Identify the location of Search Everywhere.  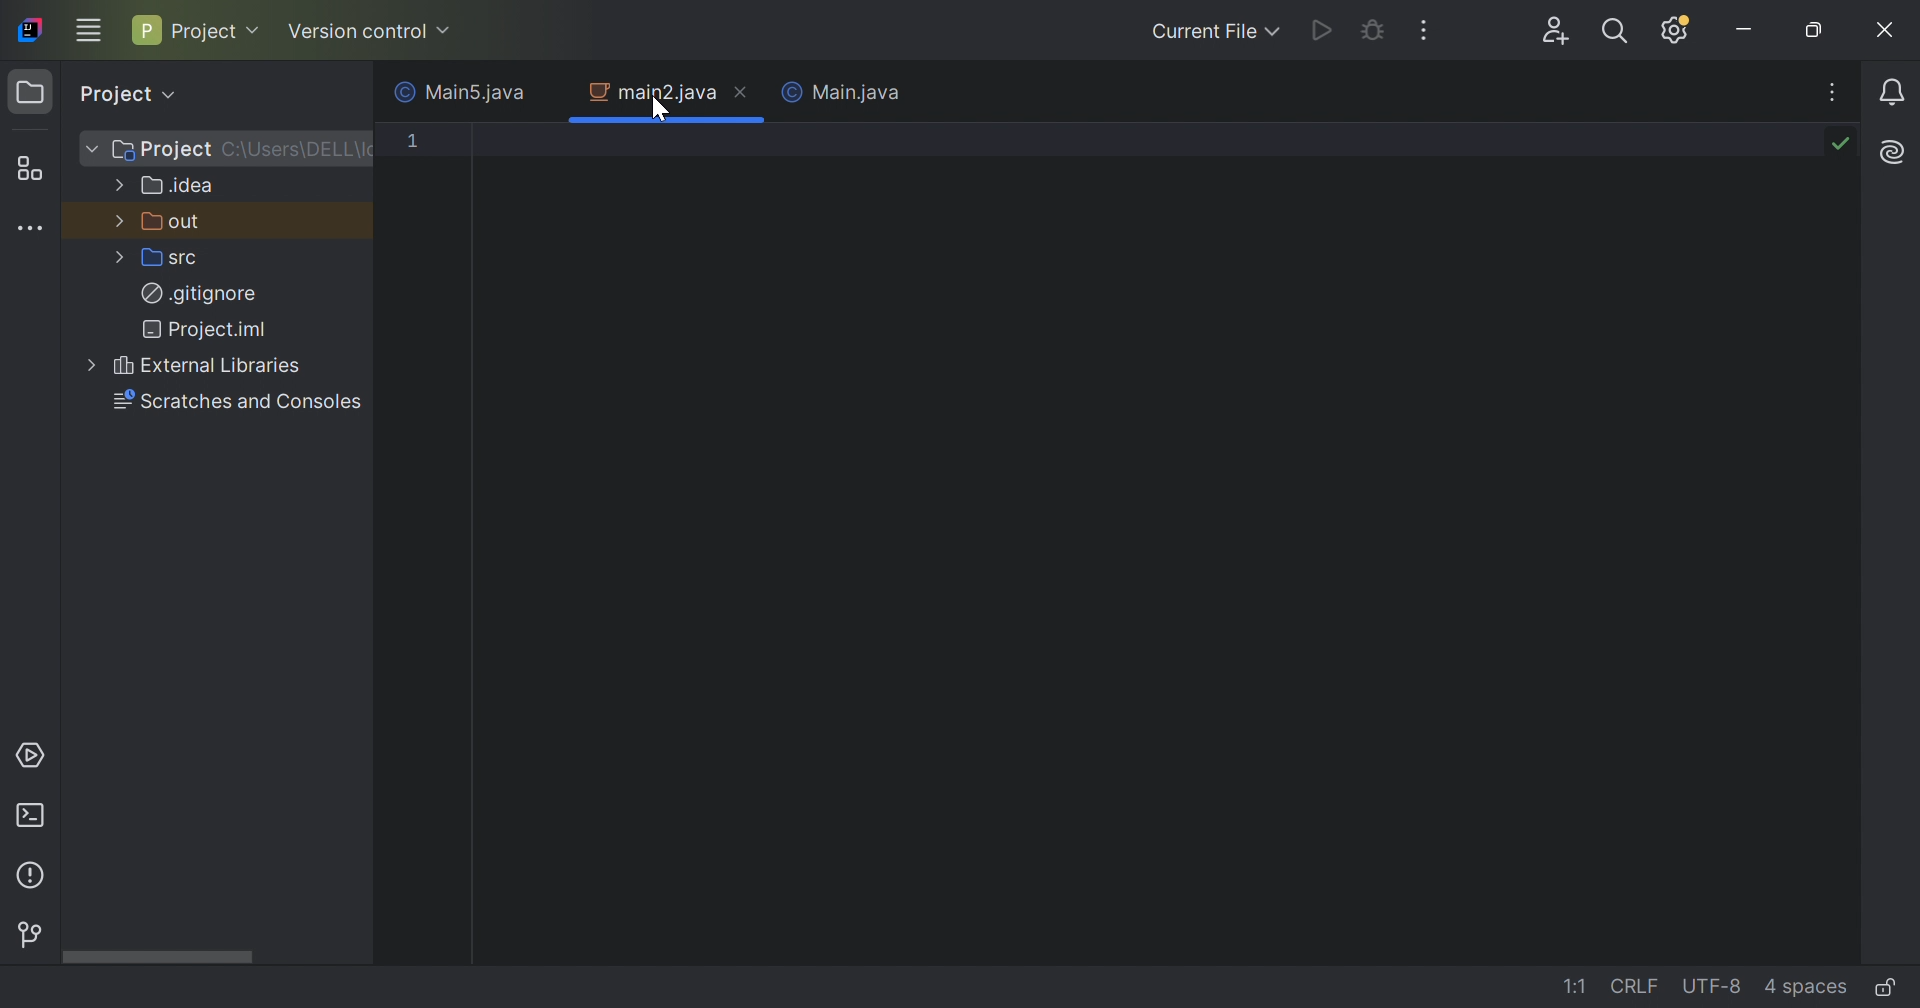
(1613, 32).